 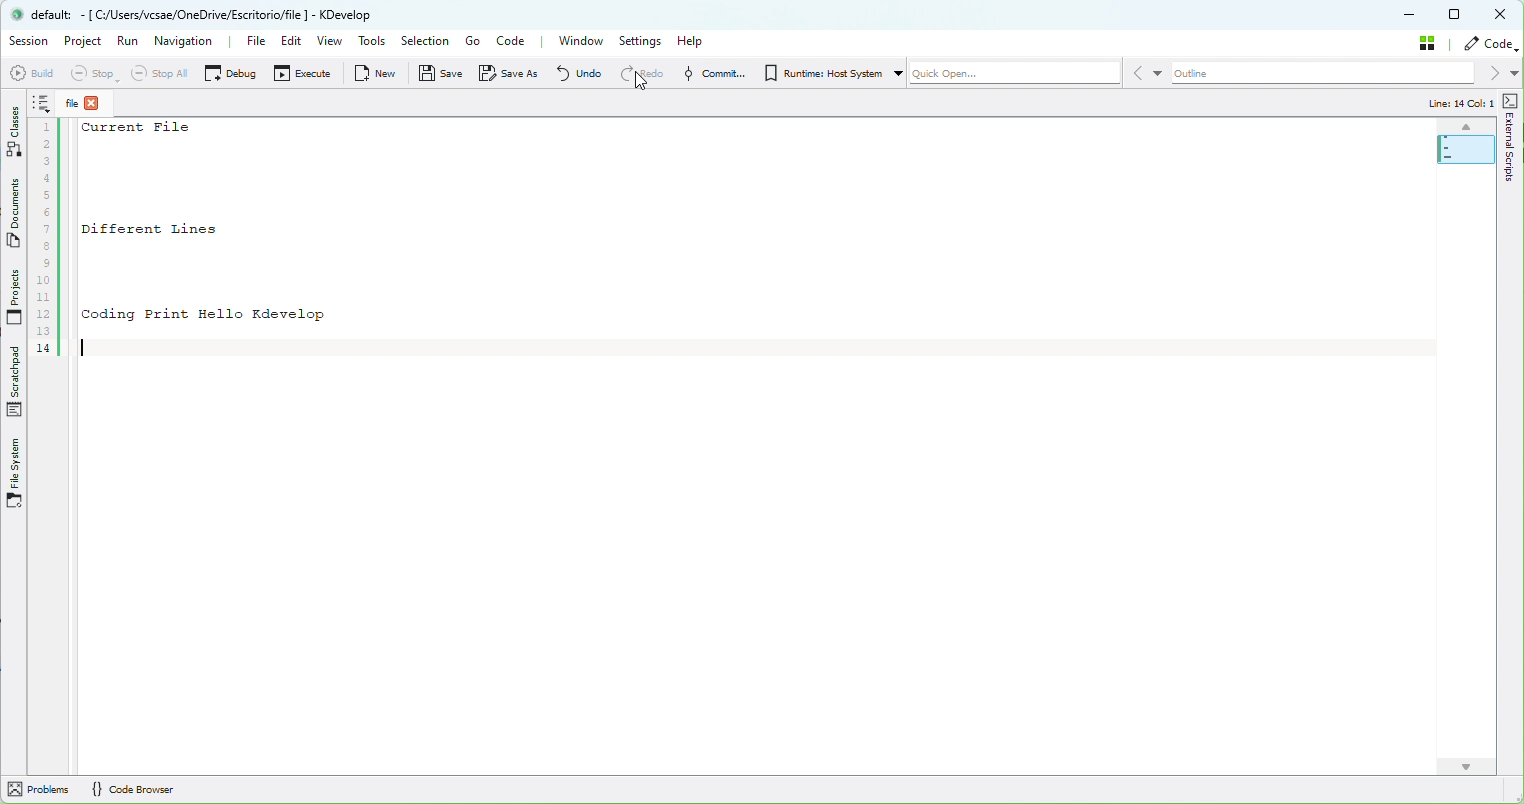 I want to click on Window, so click(x=580, y=41).